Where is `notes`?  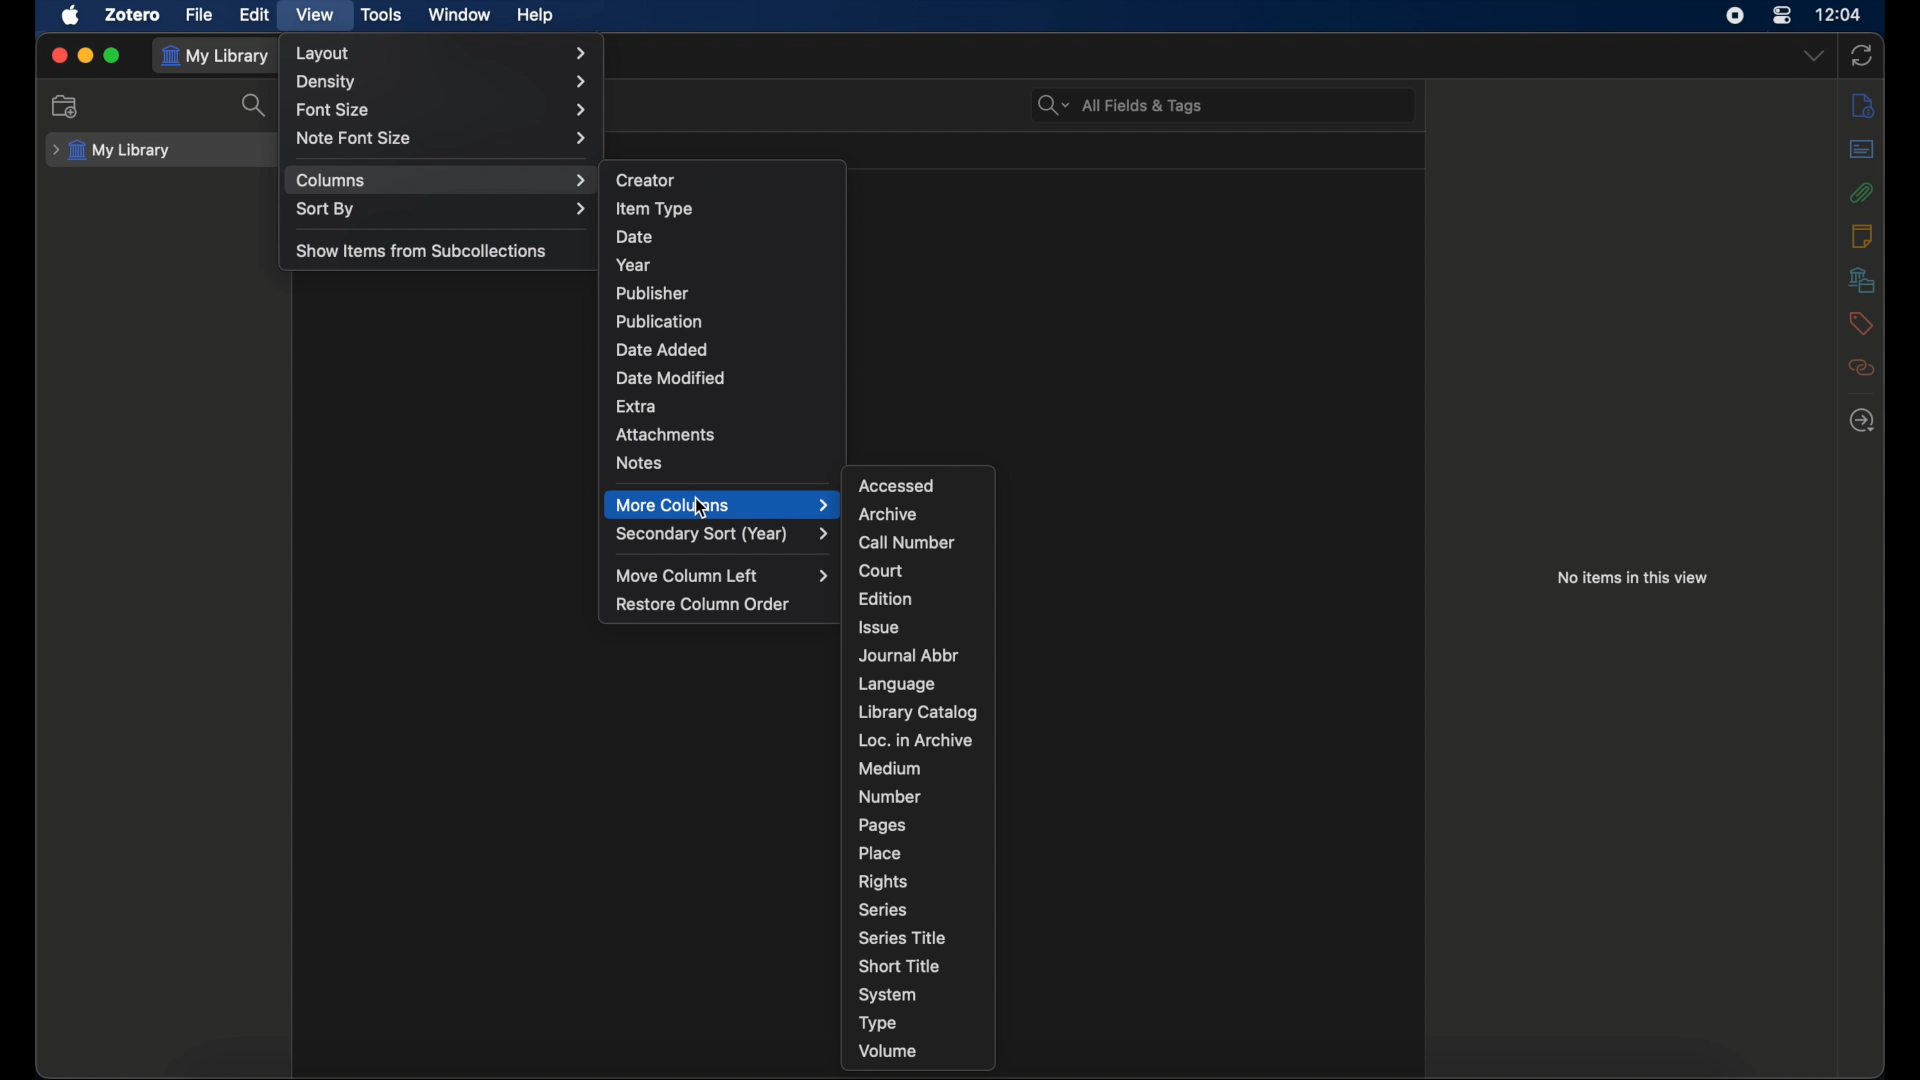 notes is located at coordinates (640, 462).